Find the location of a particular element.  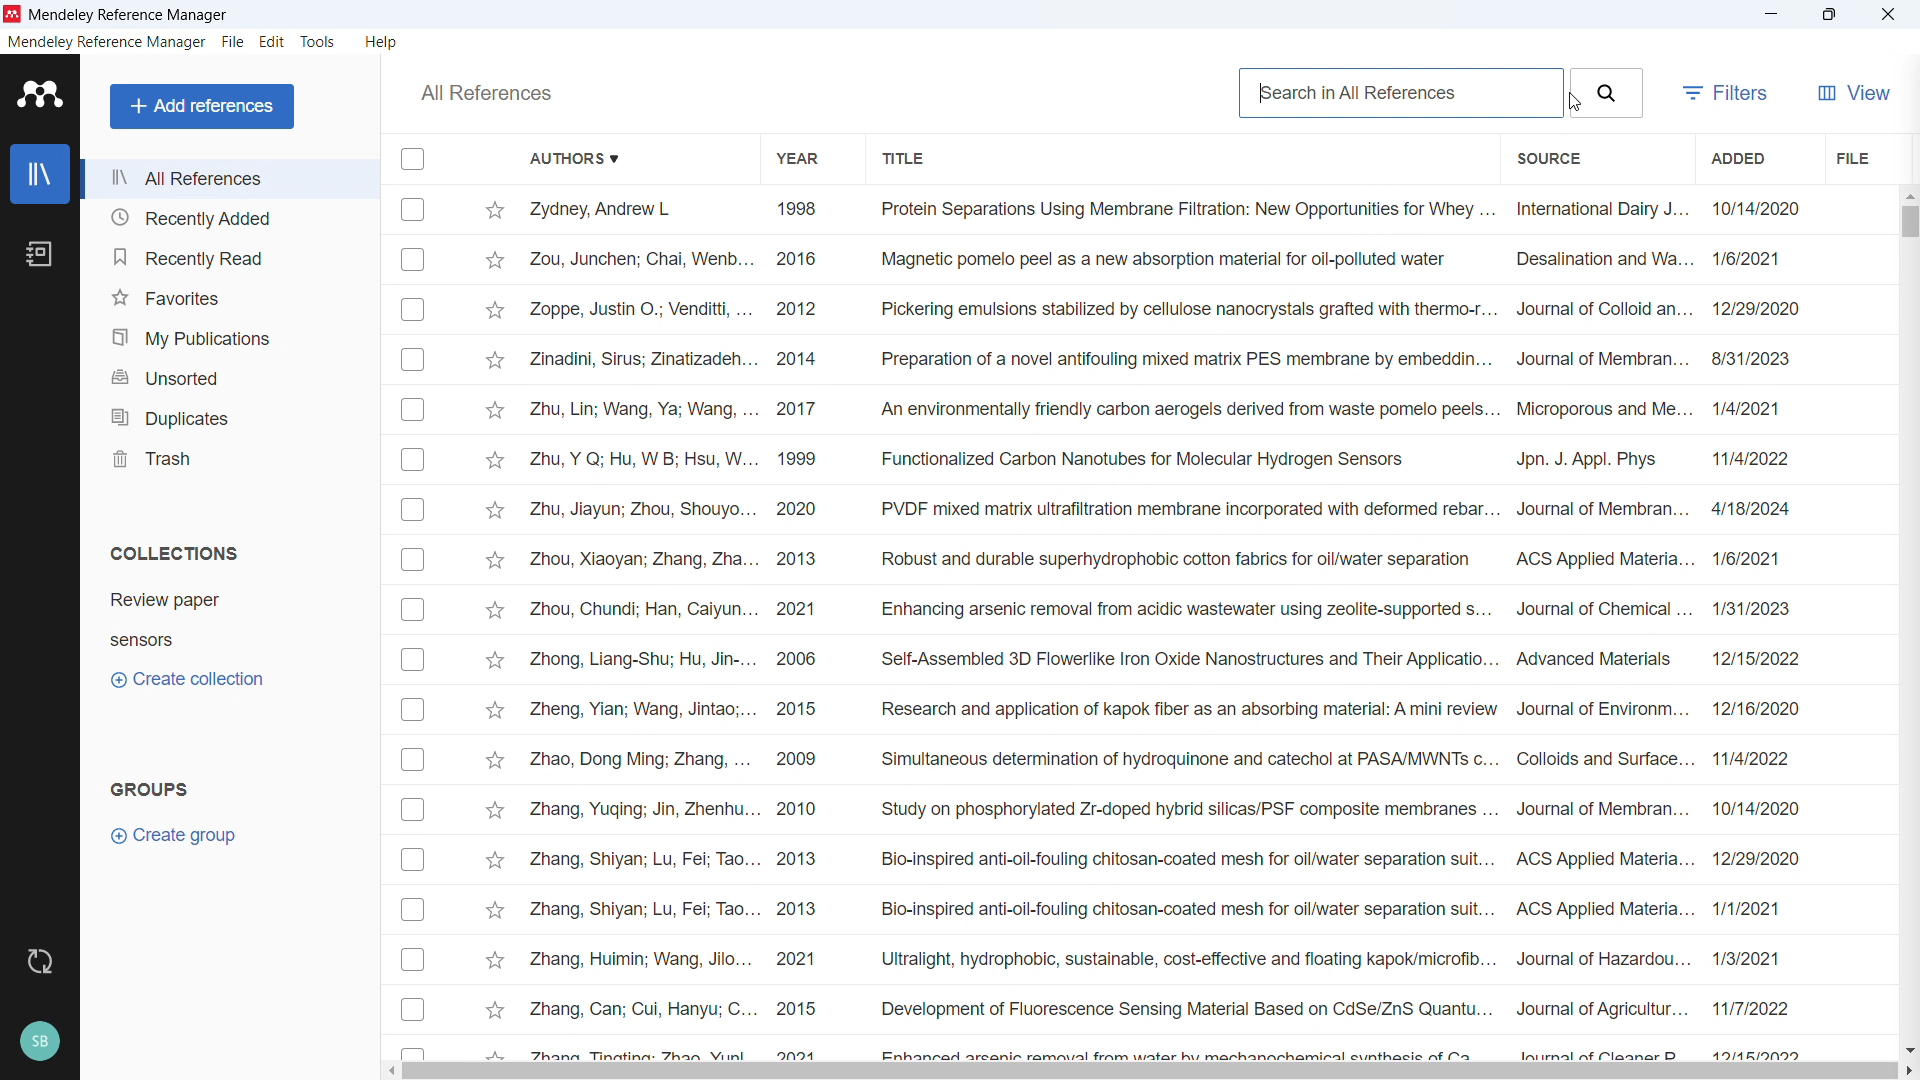

cursor is located at coordinates (1572, 104).